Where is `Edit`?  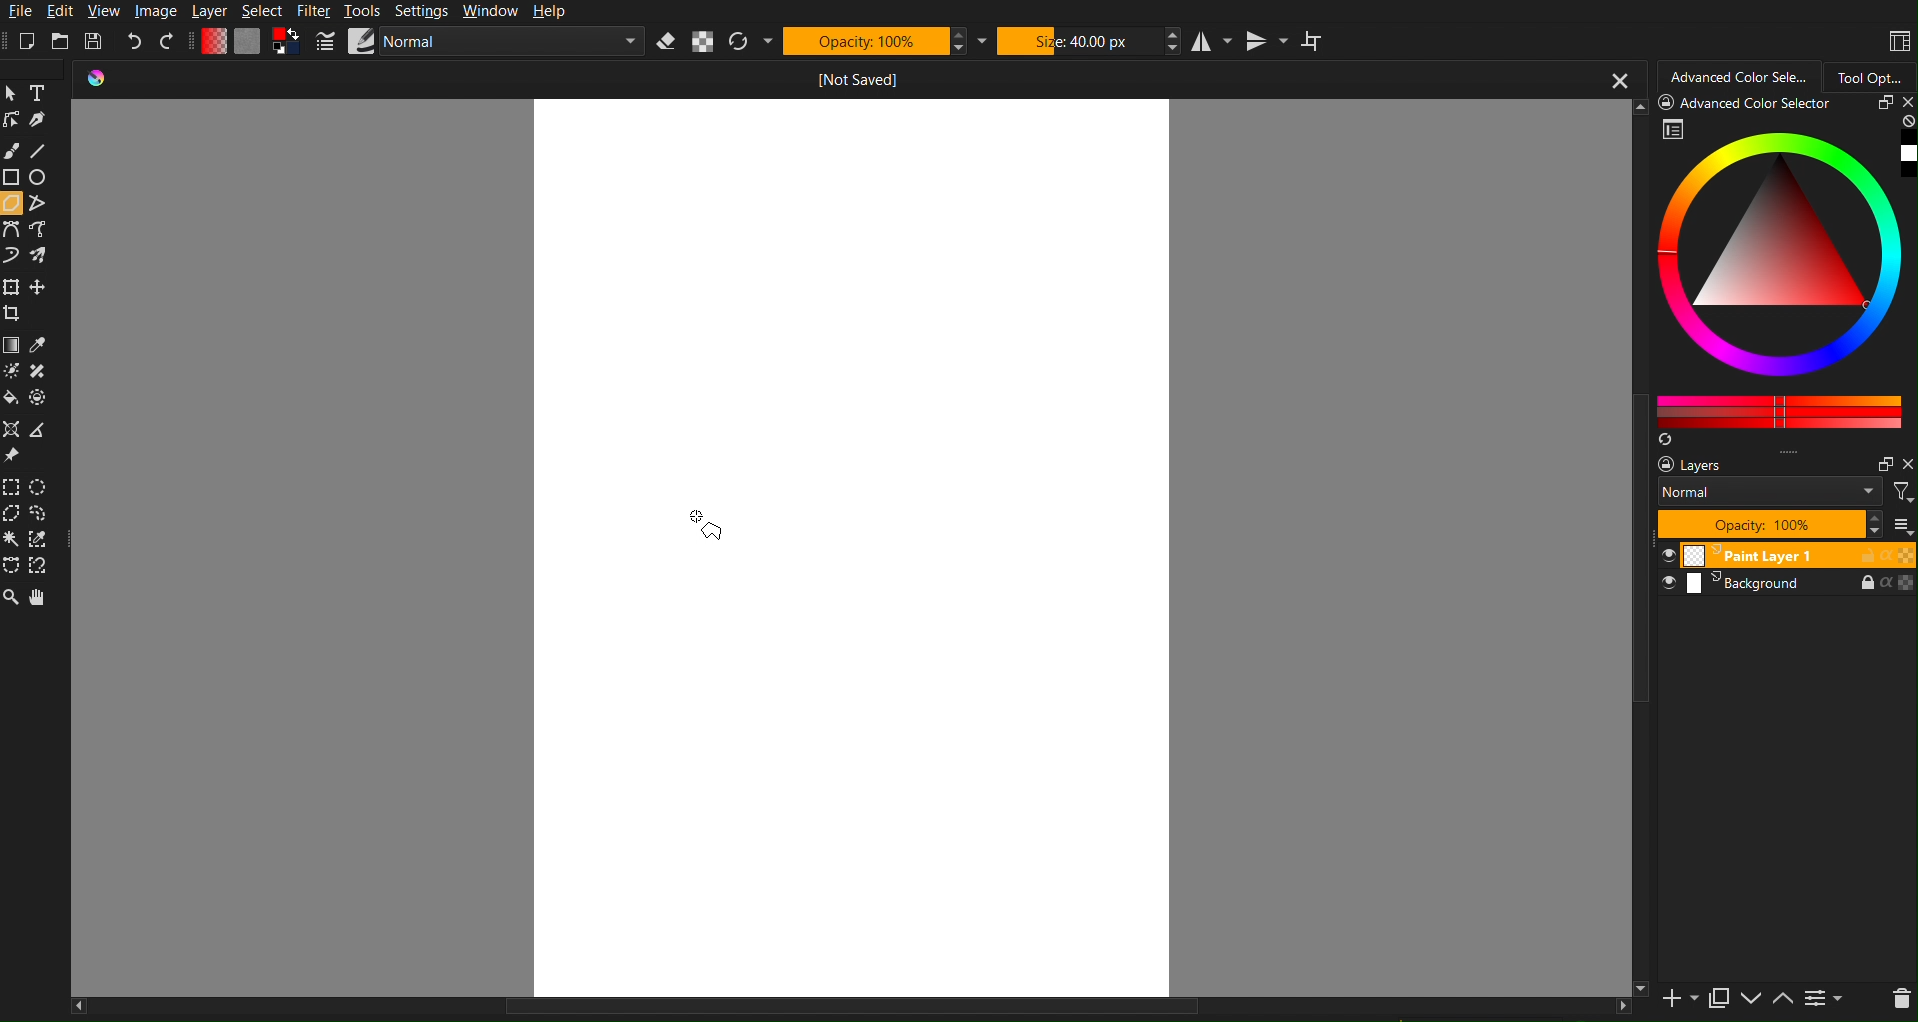 Edit is located at coordinates (62, 12).